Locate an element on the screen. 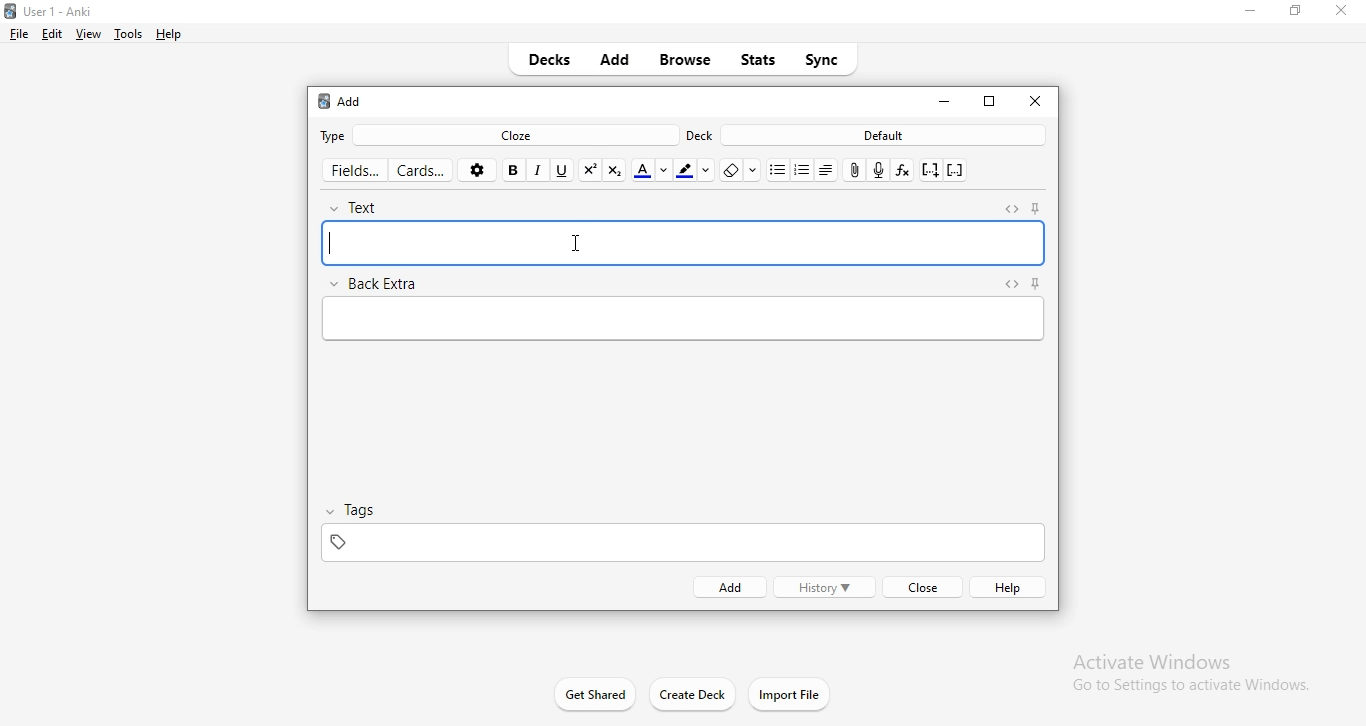 The height and width of the screenshot is (726, 1366). view is located at coordinates (89, 34).